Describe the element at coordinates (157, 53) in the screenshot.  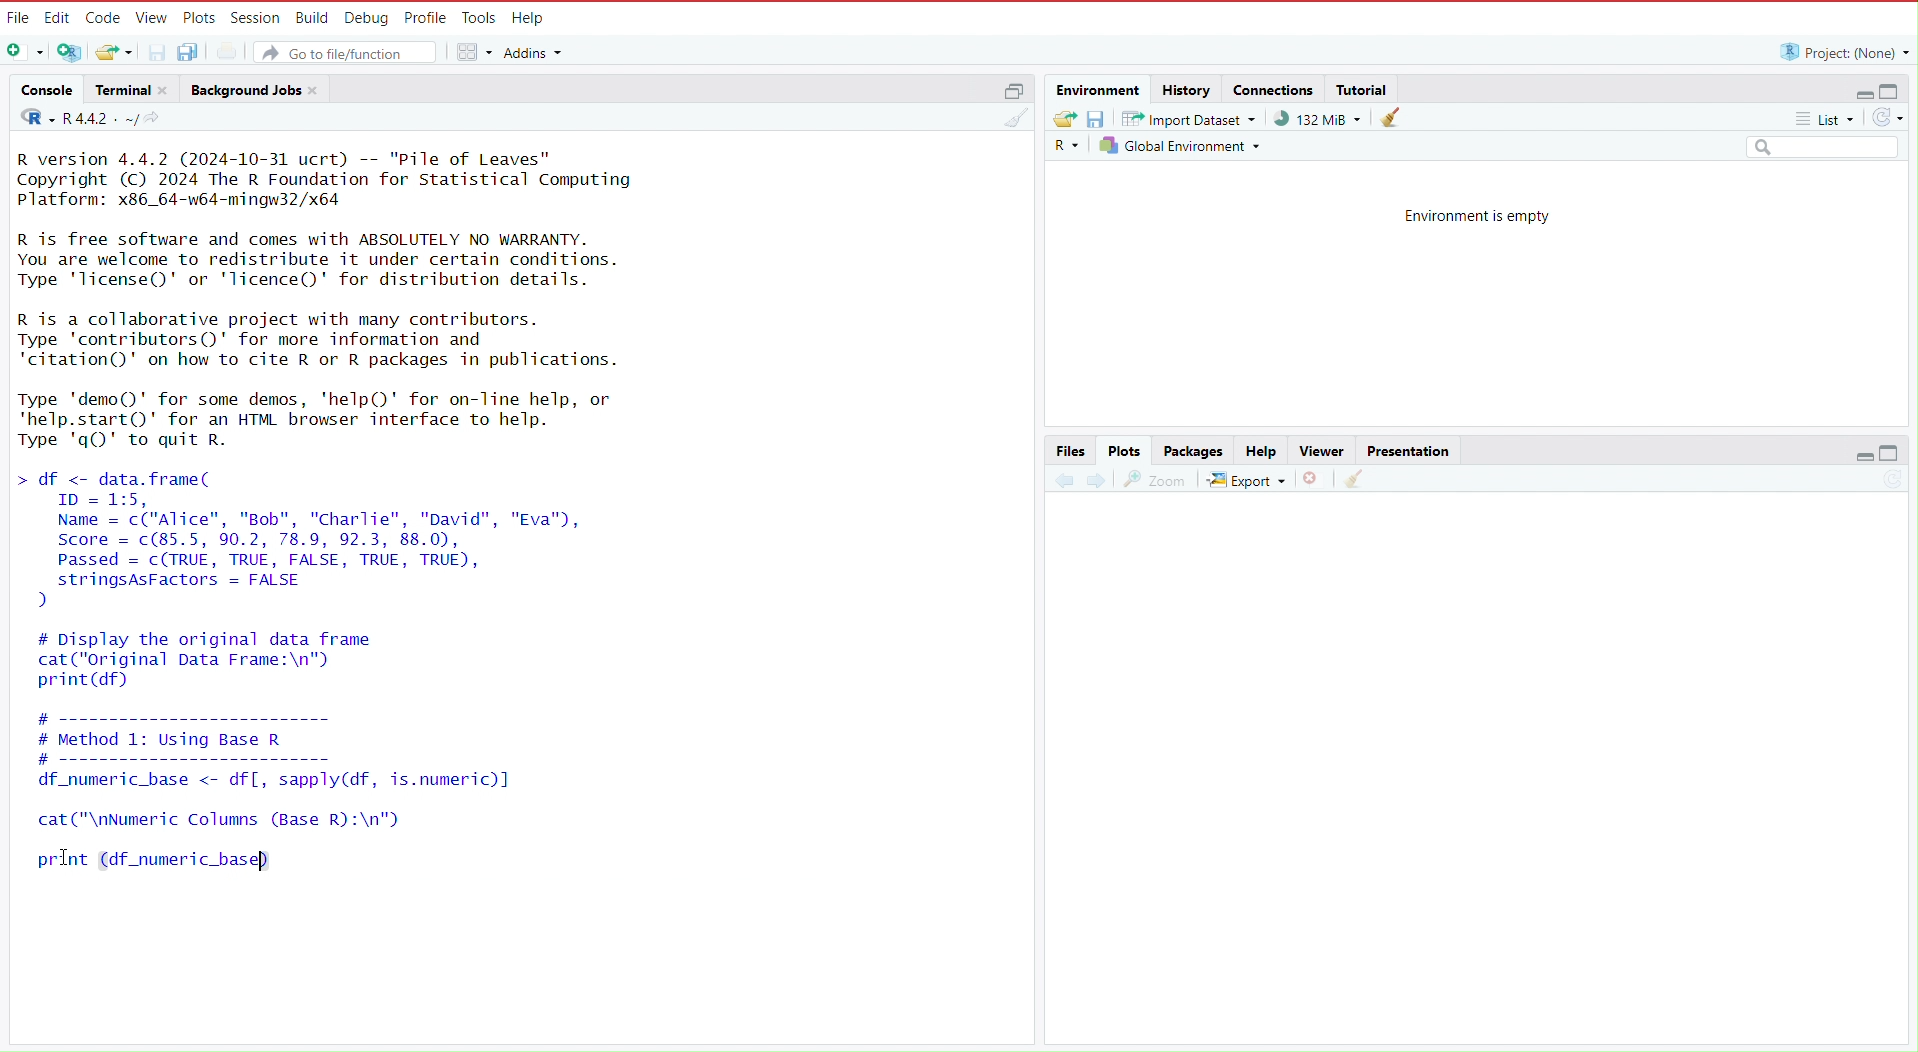
I see `save current document` at that location.